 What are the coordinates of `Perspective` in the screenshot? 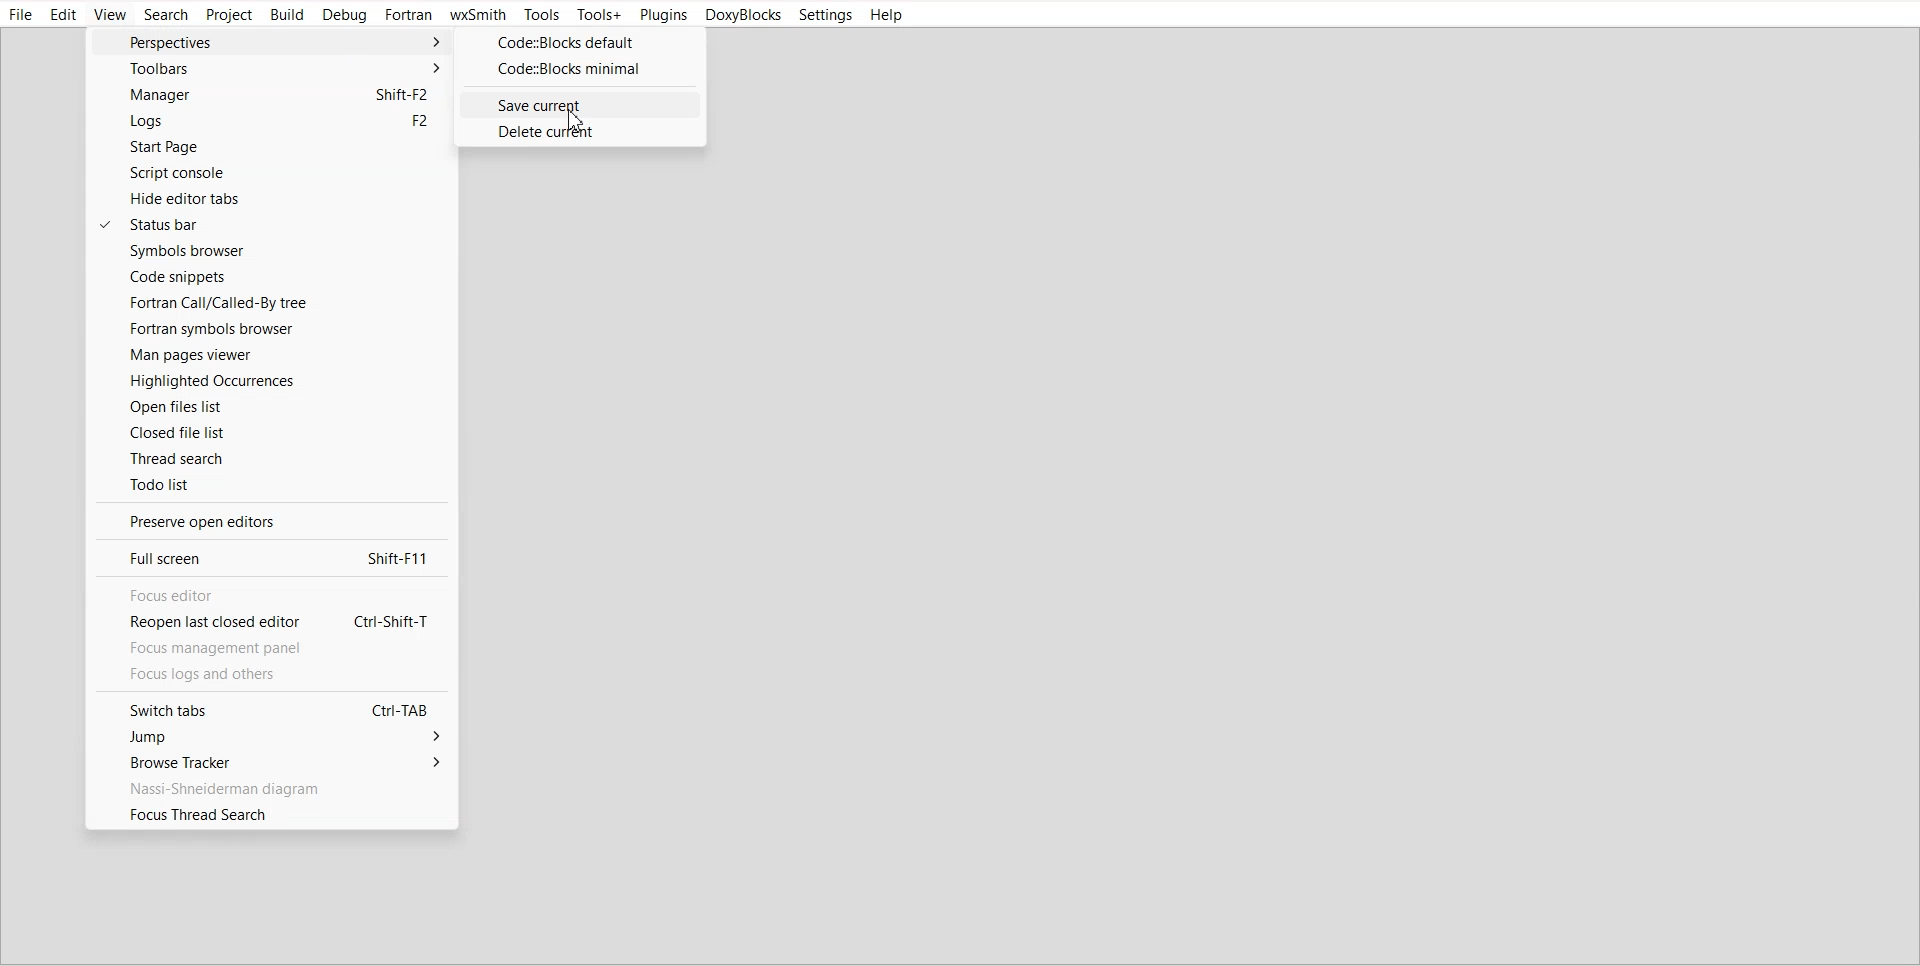 It's located at (270, 41).